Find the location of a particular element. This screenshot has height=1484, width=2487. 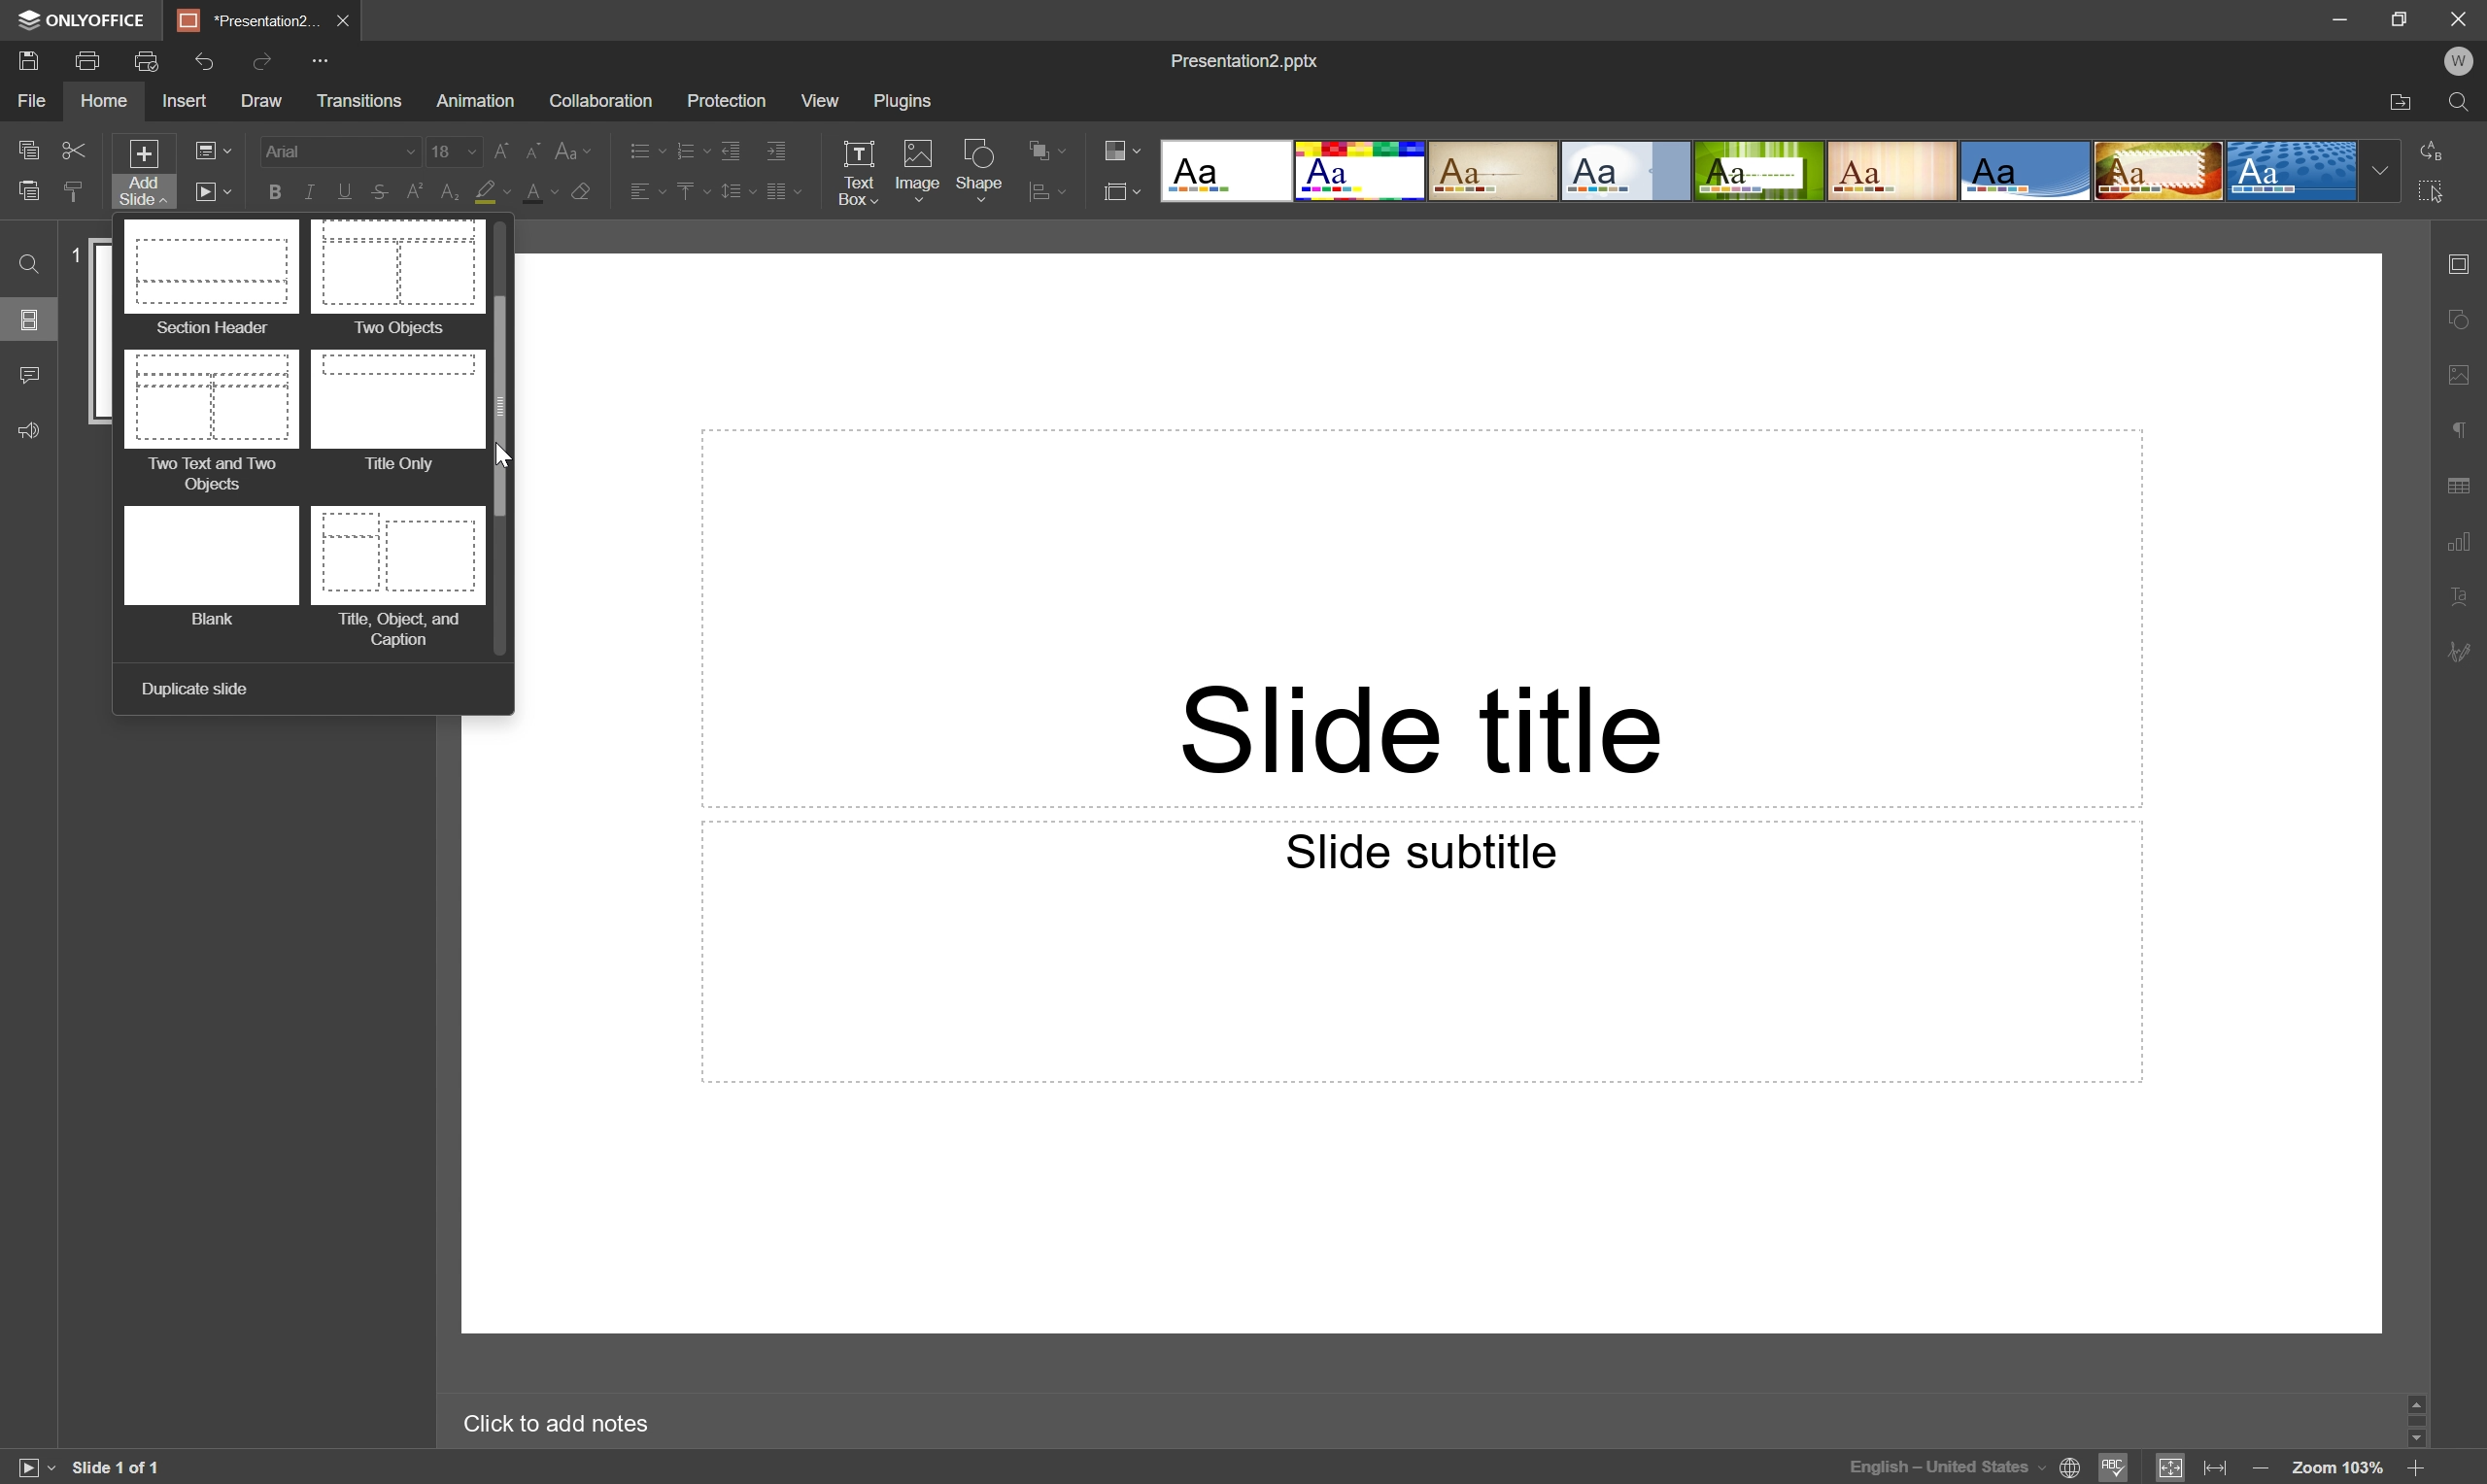

slide 1 is located at coordinates (103, 333).